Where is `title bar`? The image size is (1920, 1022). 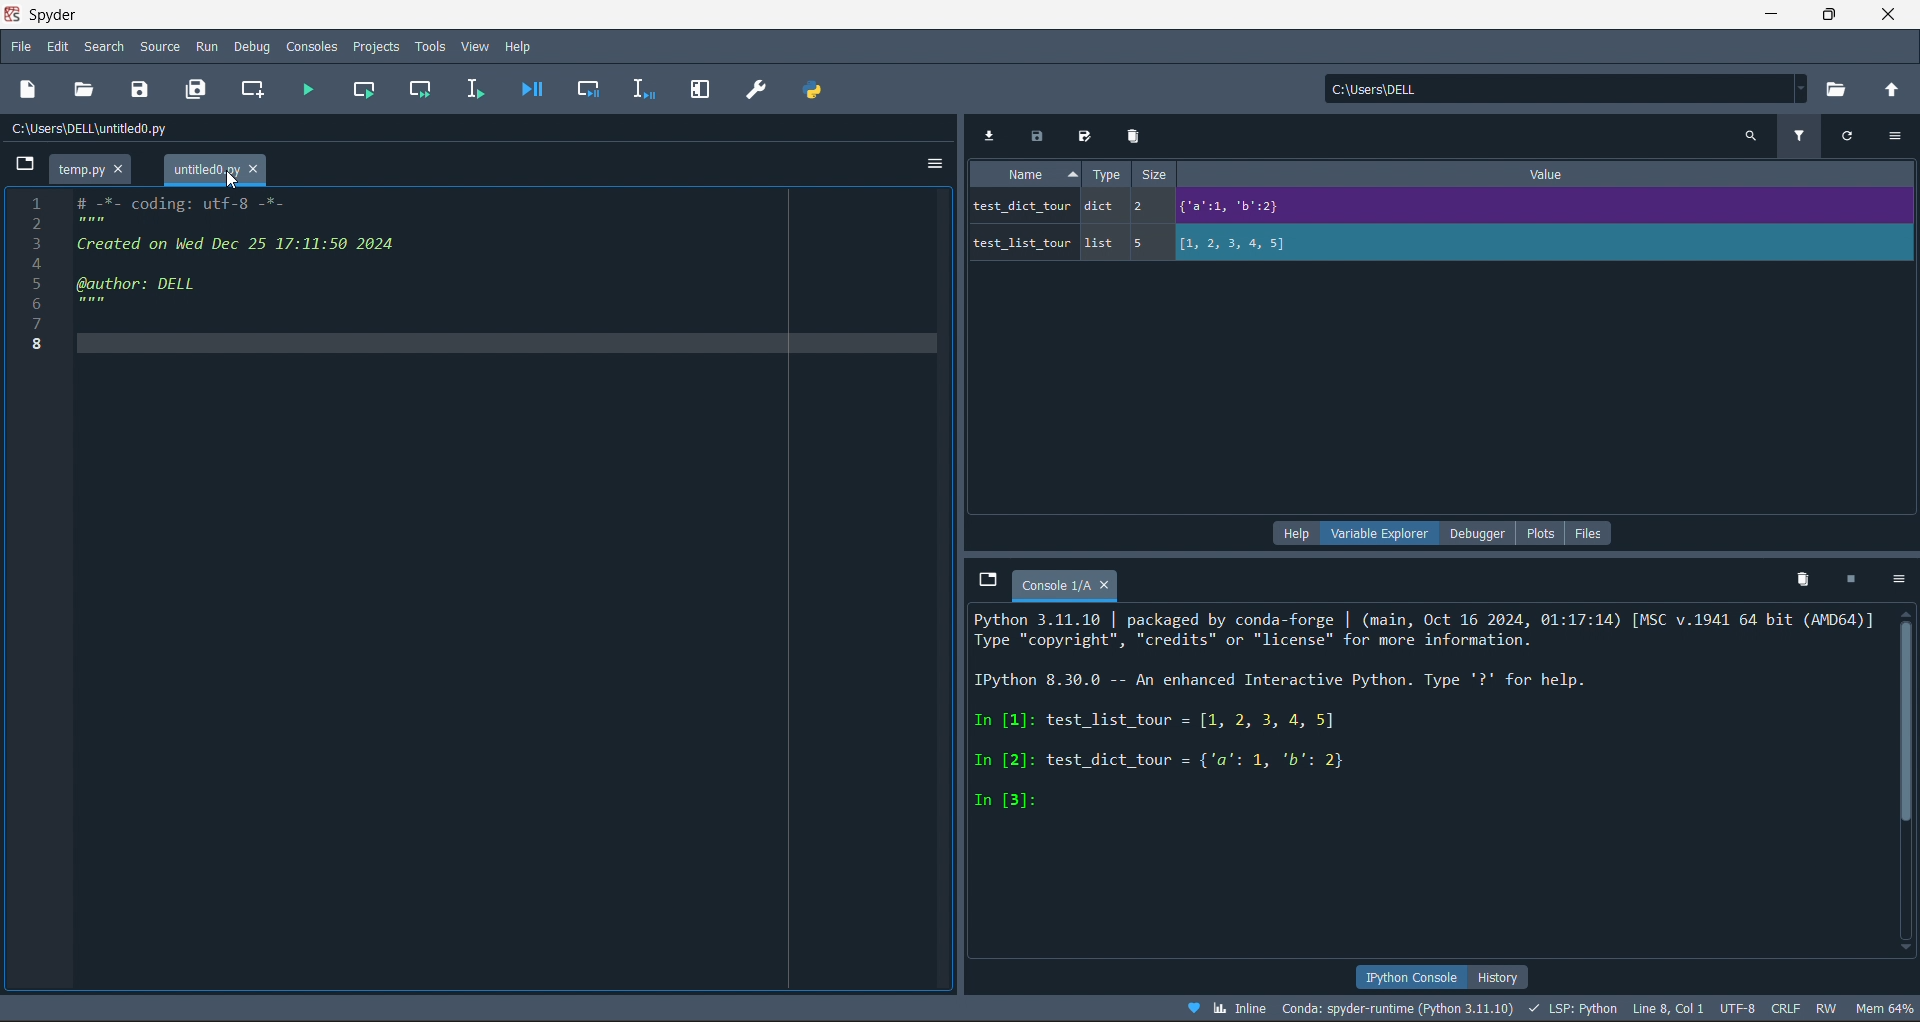 title bar is located at coordinates (88, 15).